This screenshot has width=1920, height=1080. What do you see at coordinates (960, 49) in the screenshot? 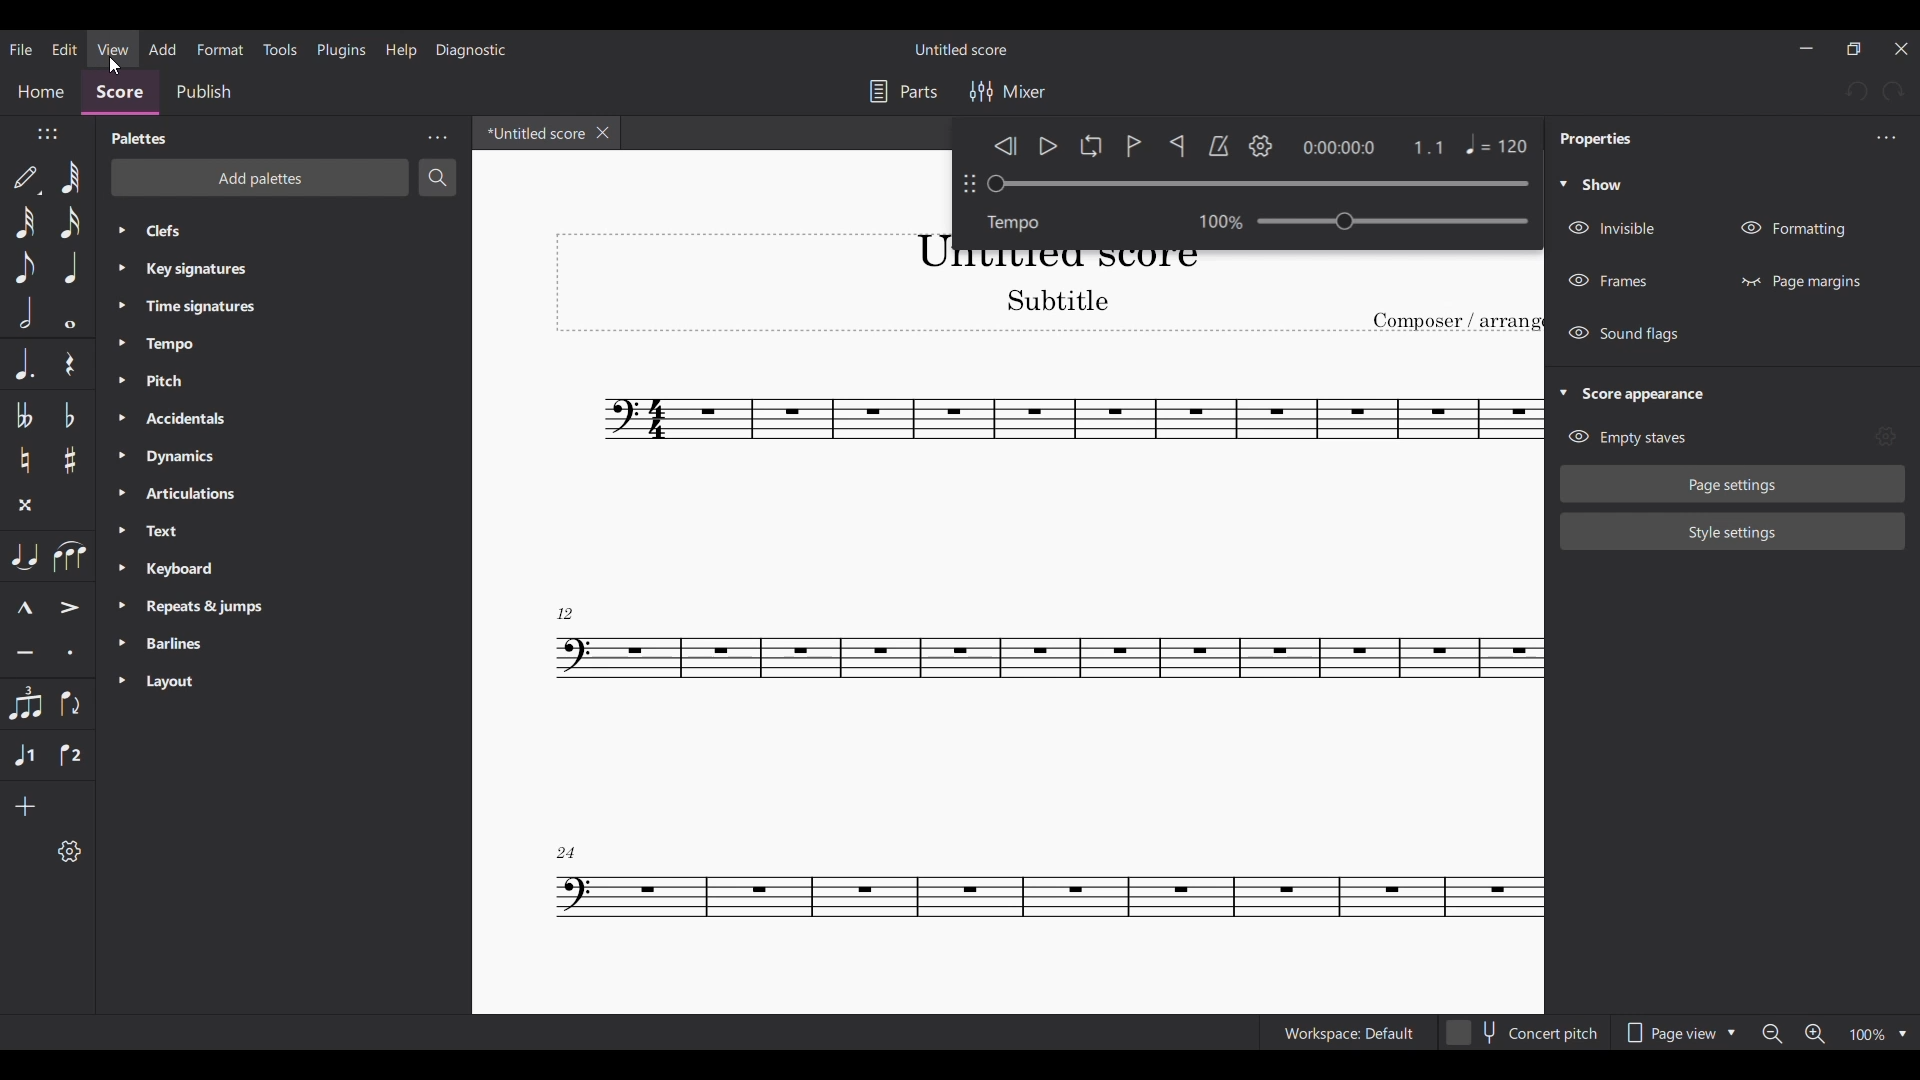
I see `Untitled score` at bounding box center [960, 49].